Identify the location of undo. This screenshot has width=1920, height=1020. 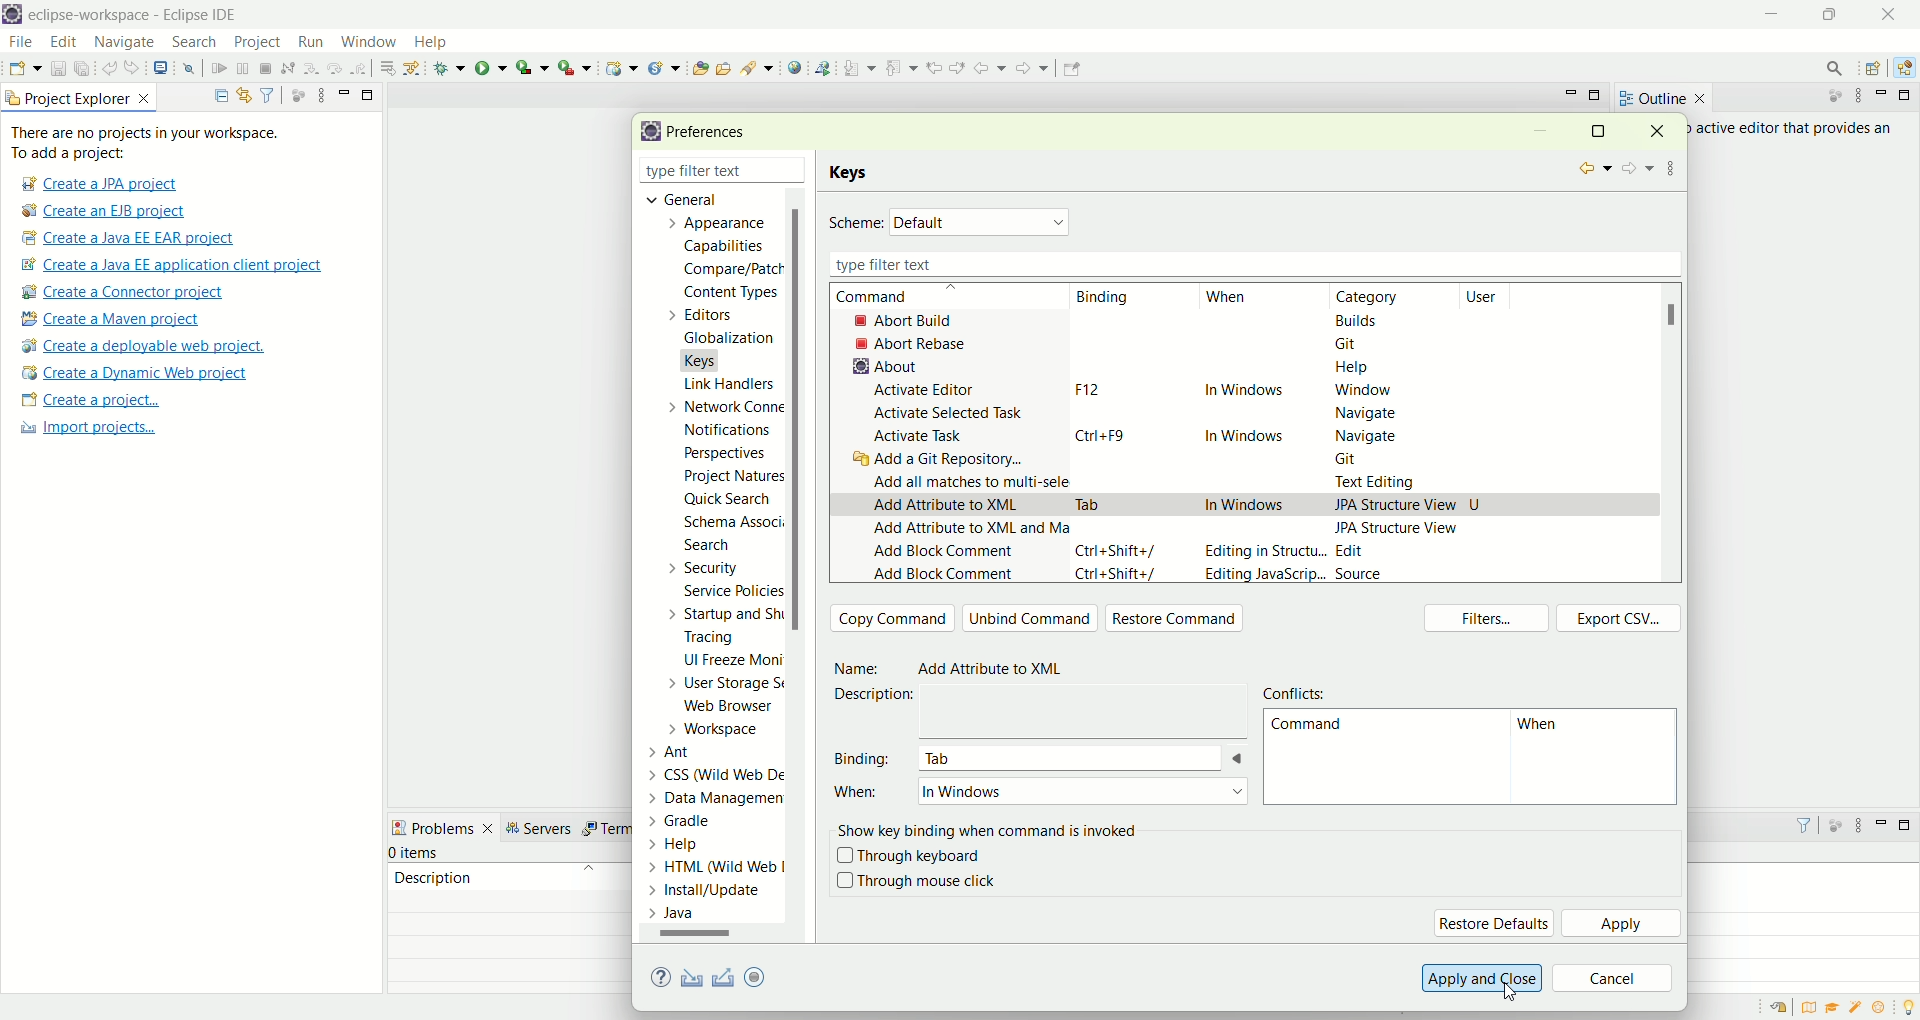
(111, 69).